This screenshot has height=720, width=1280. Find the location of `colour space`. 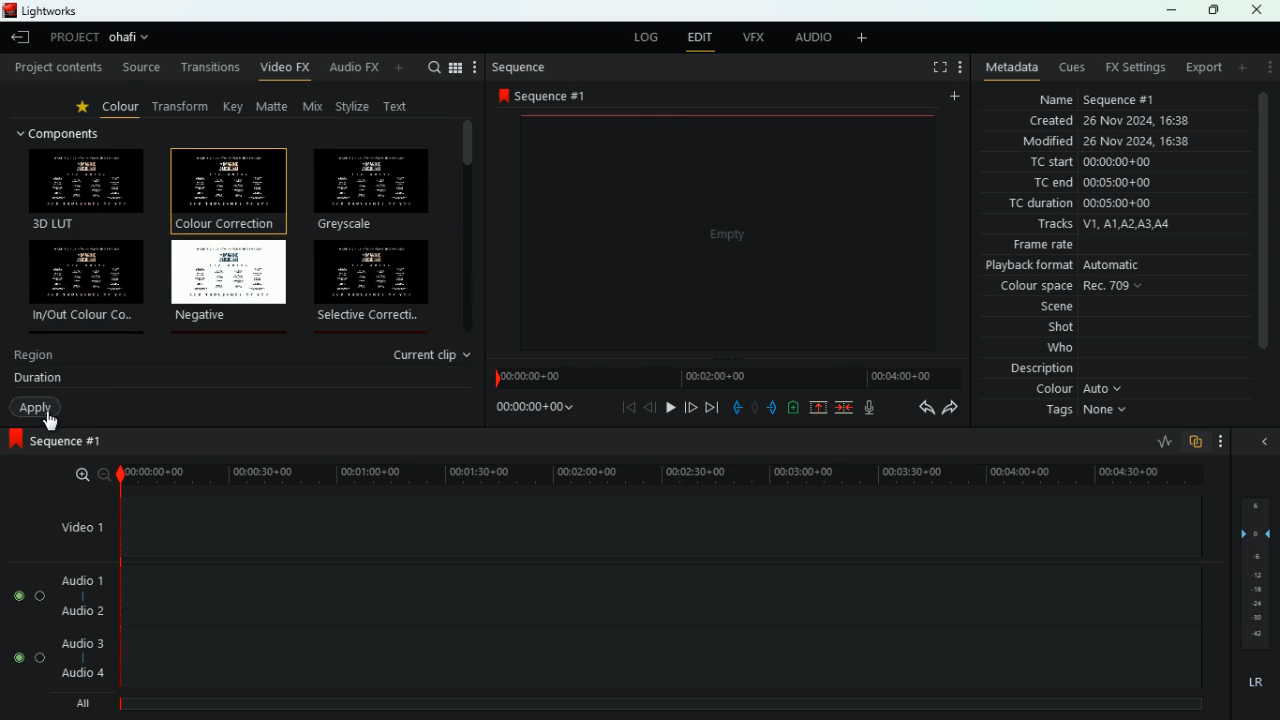

colour space is located at coordinates (1074, 287).